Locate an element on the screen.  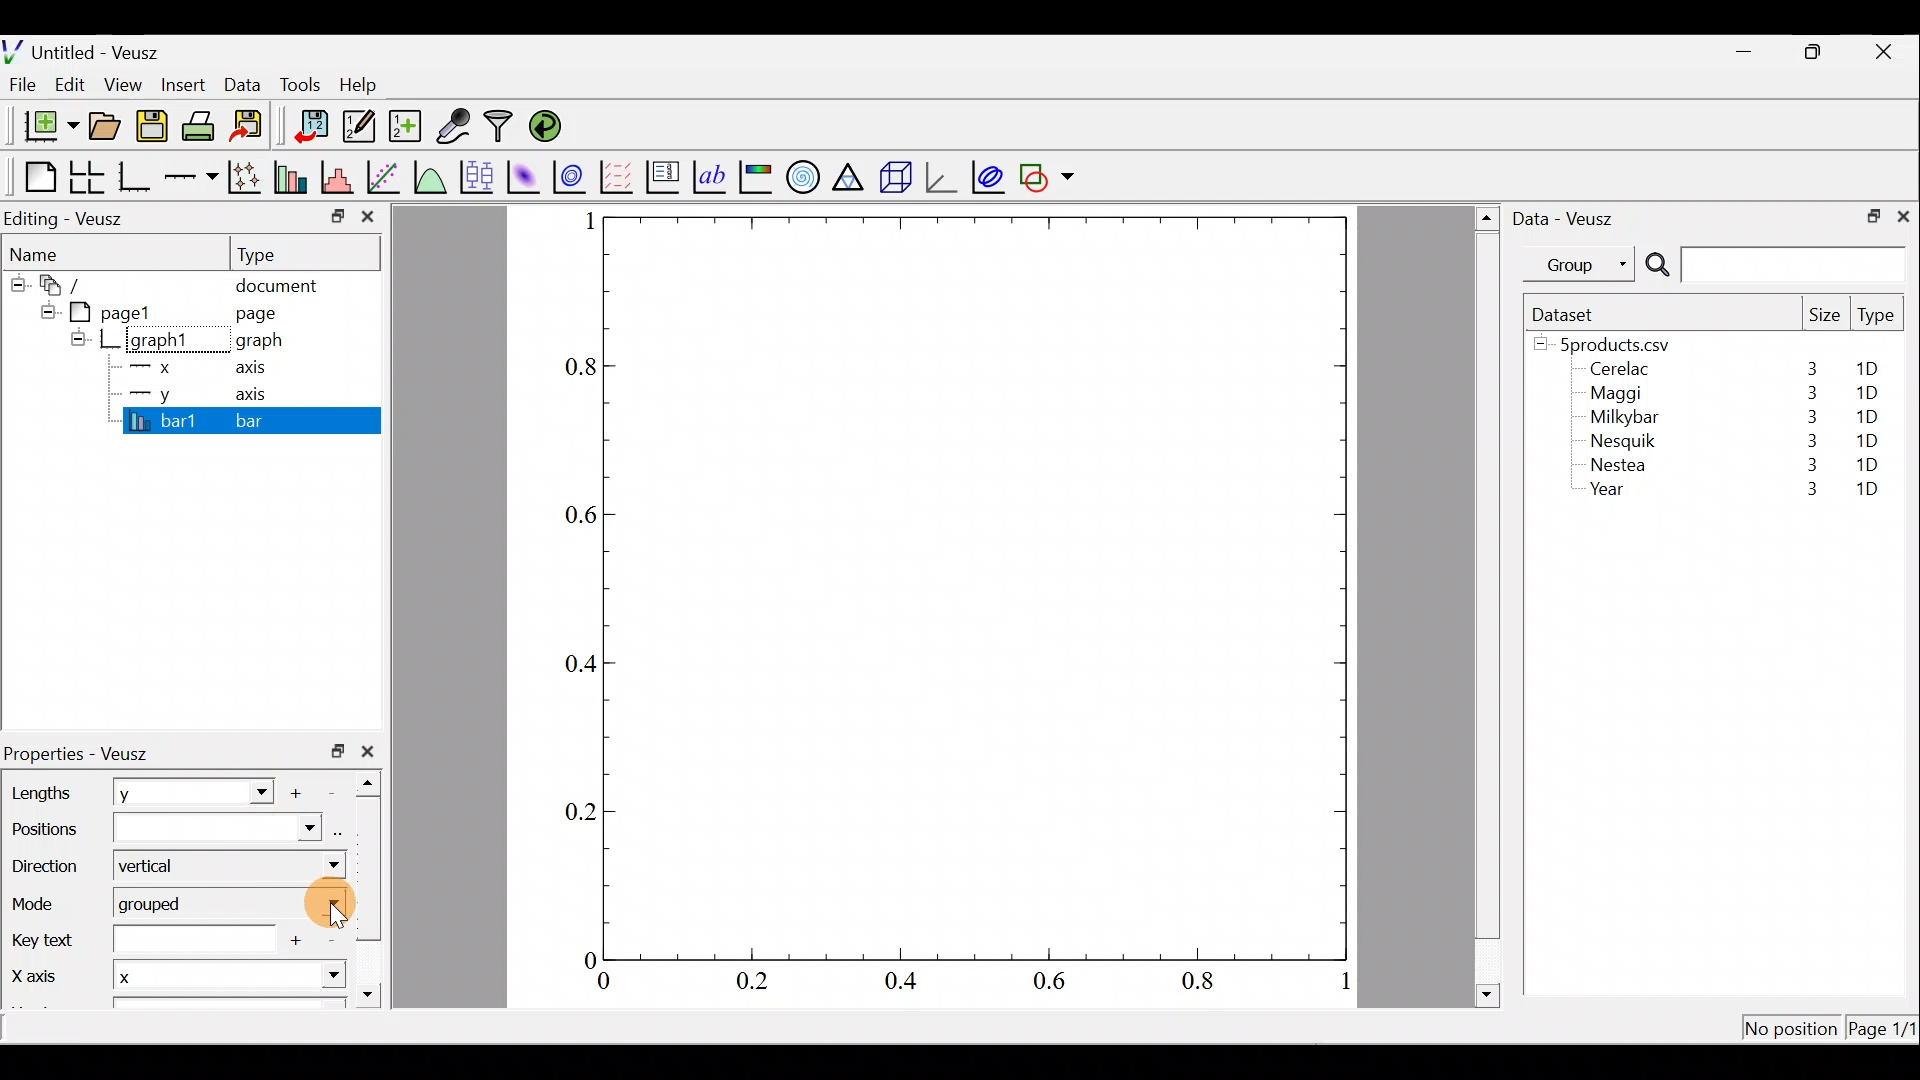
0.6 is located at coordinates (1057, 986).